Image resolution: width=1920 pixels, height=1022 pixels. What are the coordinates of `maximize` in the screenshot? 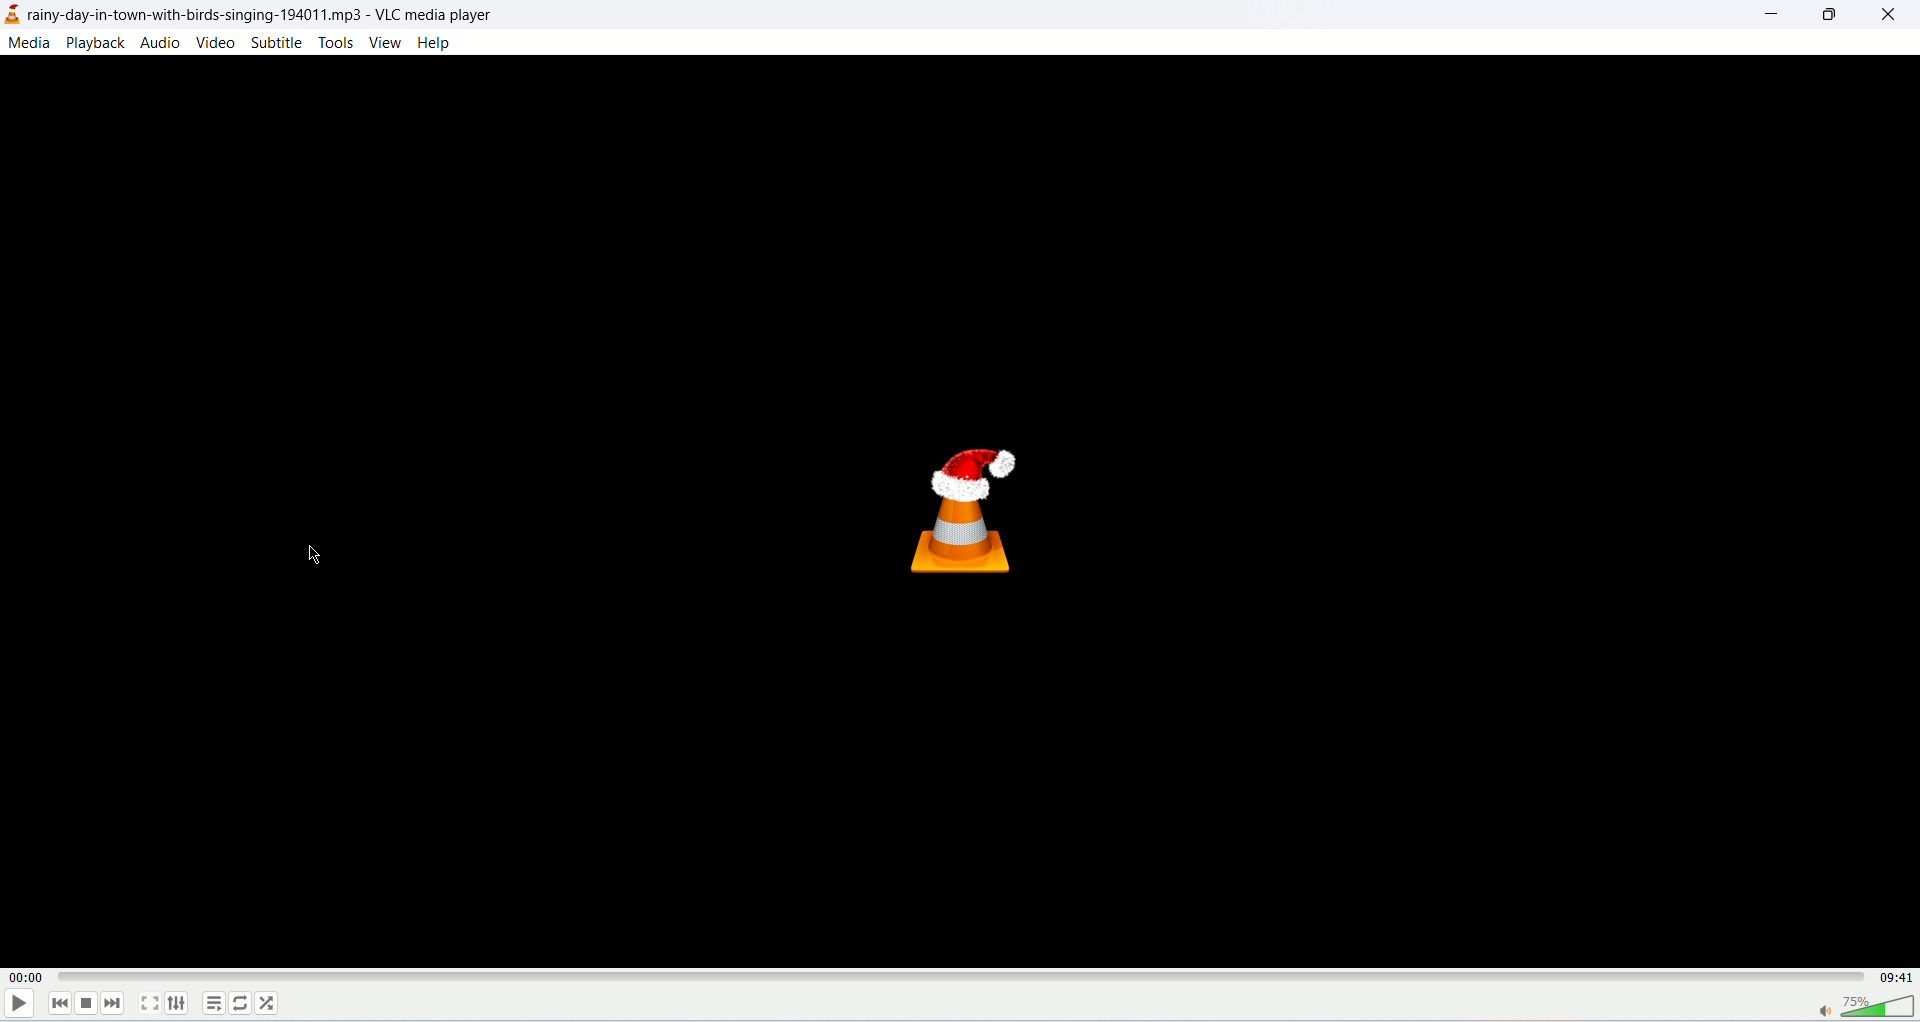 It's located at (1831, 17).